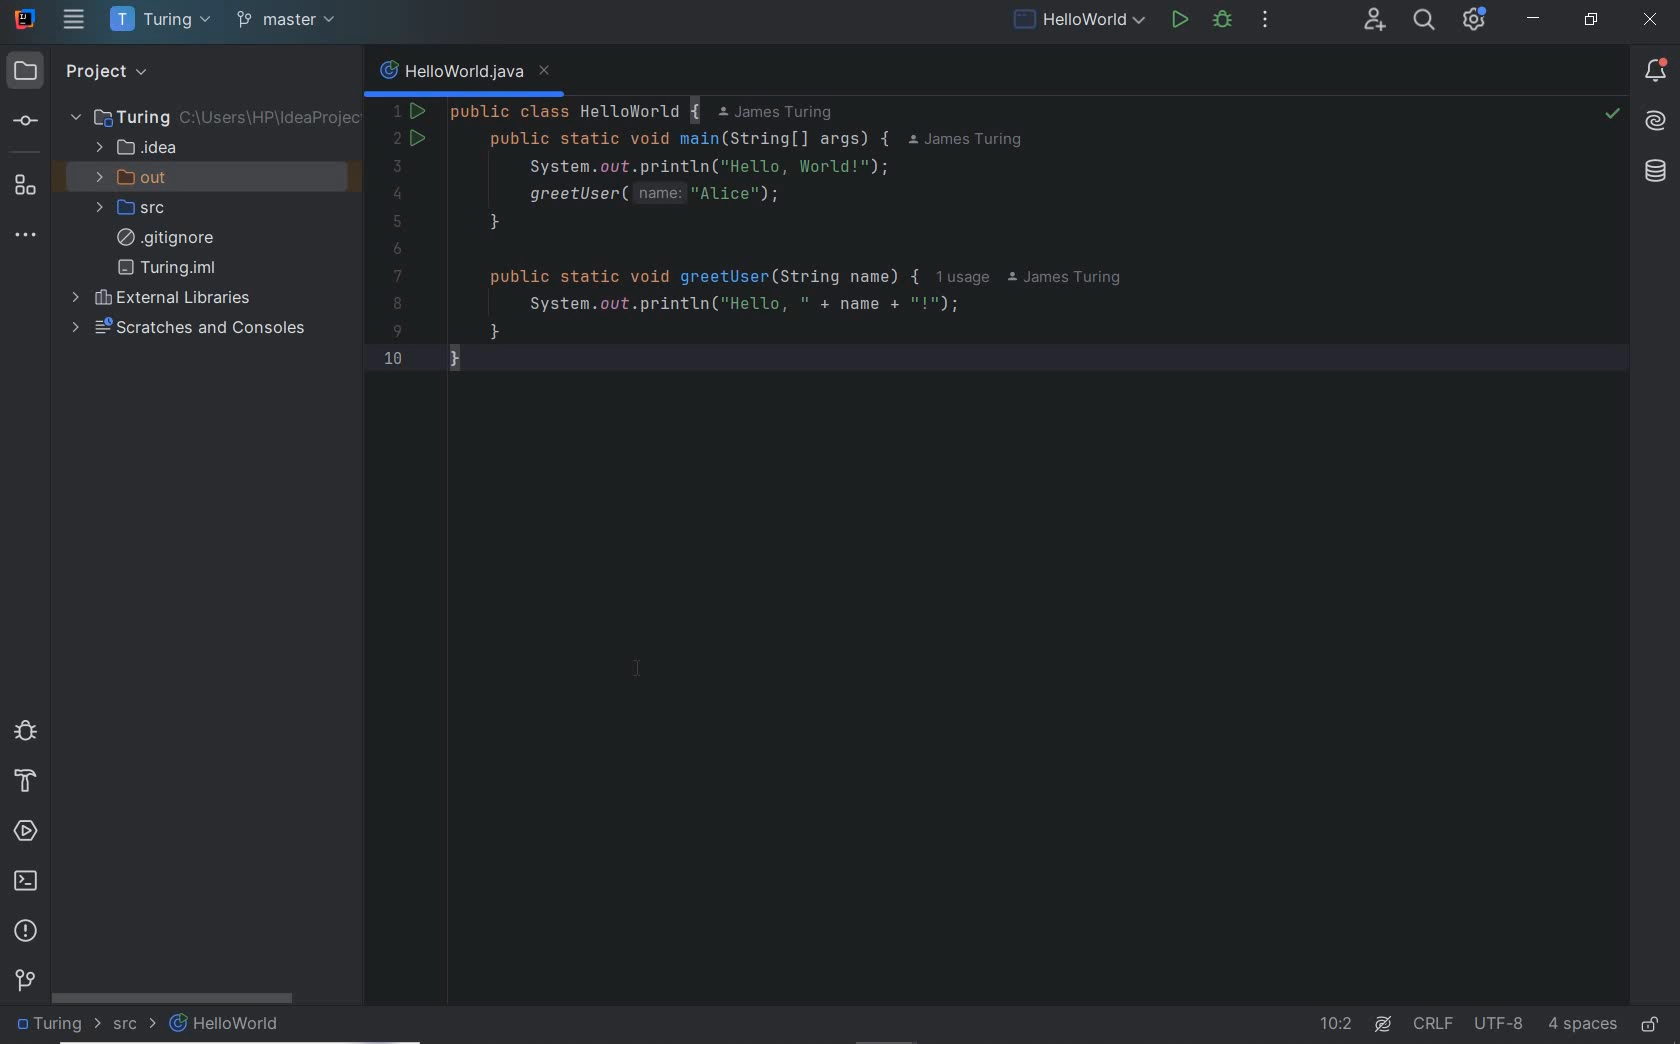 The width and height of the screenshot is (1680, 1044). What do you see at coordinates (23, 729) in the screenshot?
I see `debug` at bounding box center [23, 729].